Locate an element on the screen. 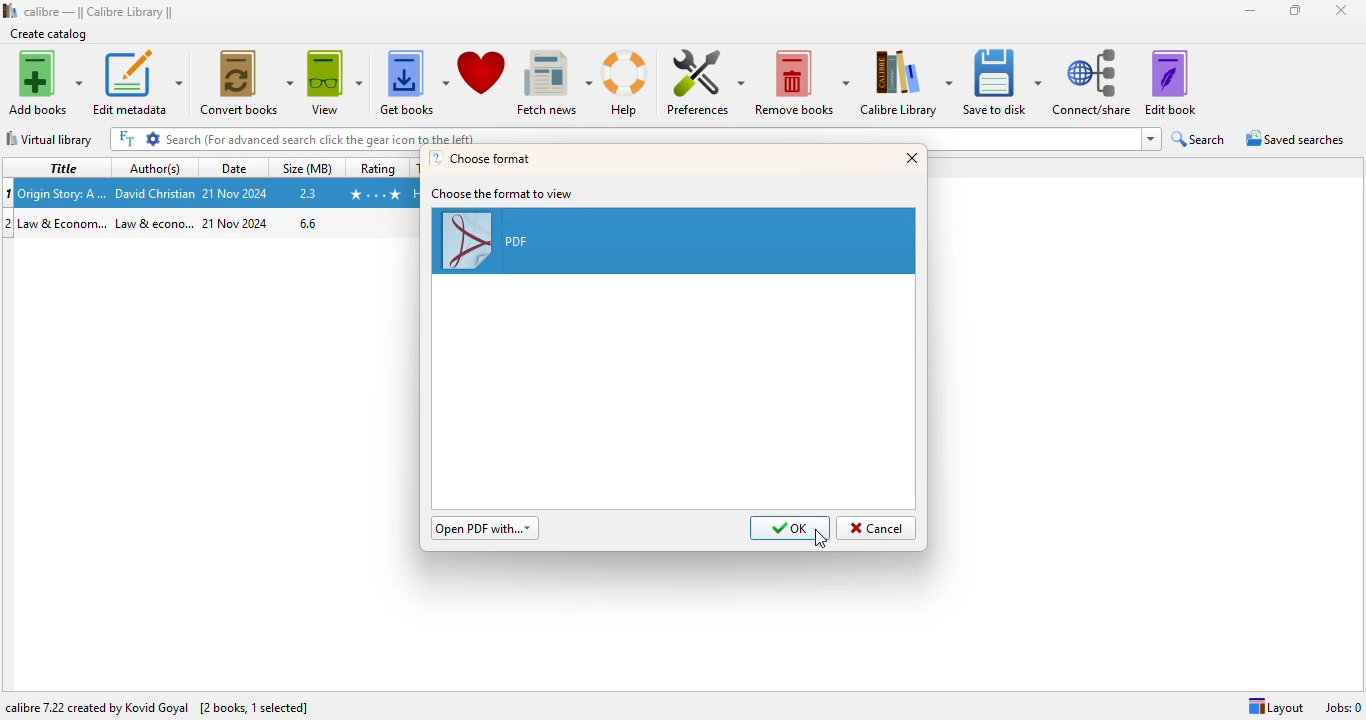  convert books is located at coordinates (246, 83).